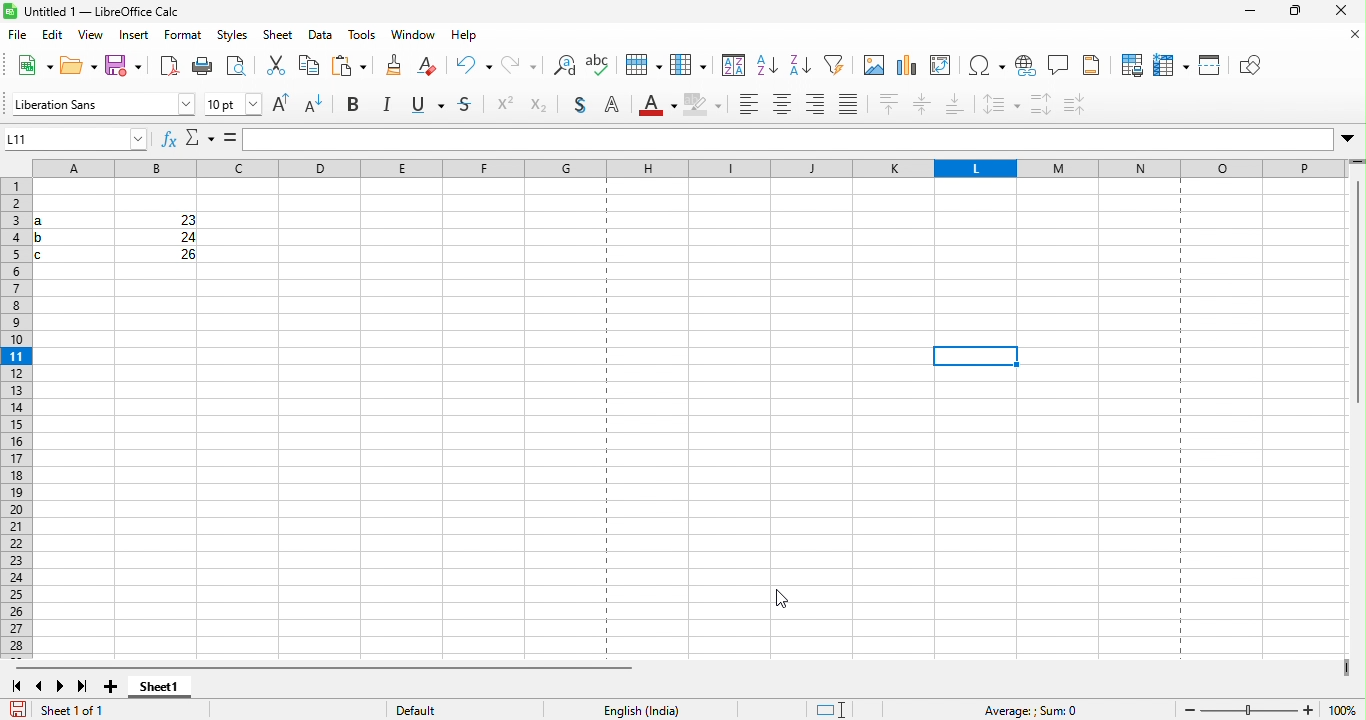  Describe the element at coordinates (1252, 67) in the screenshot. I see `show draw function` at that location.